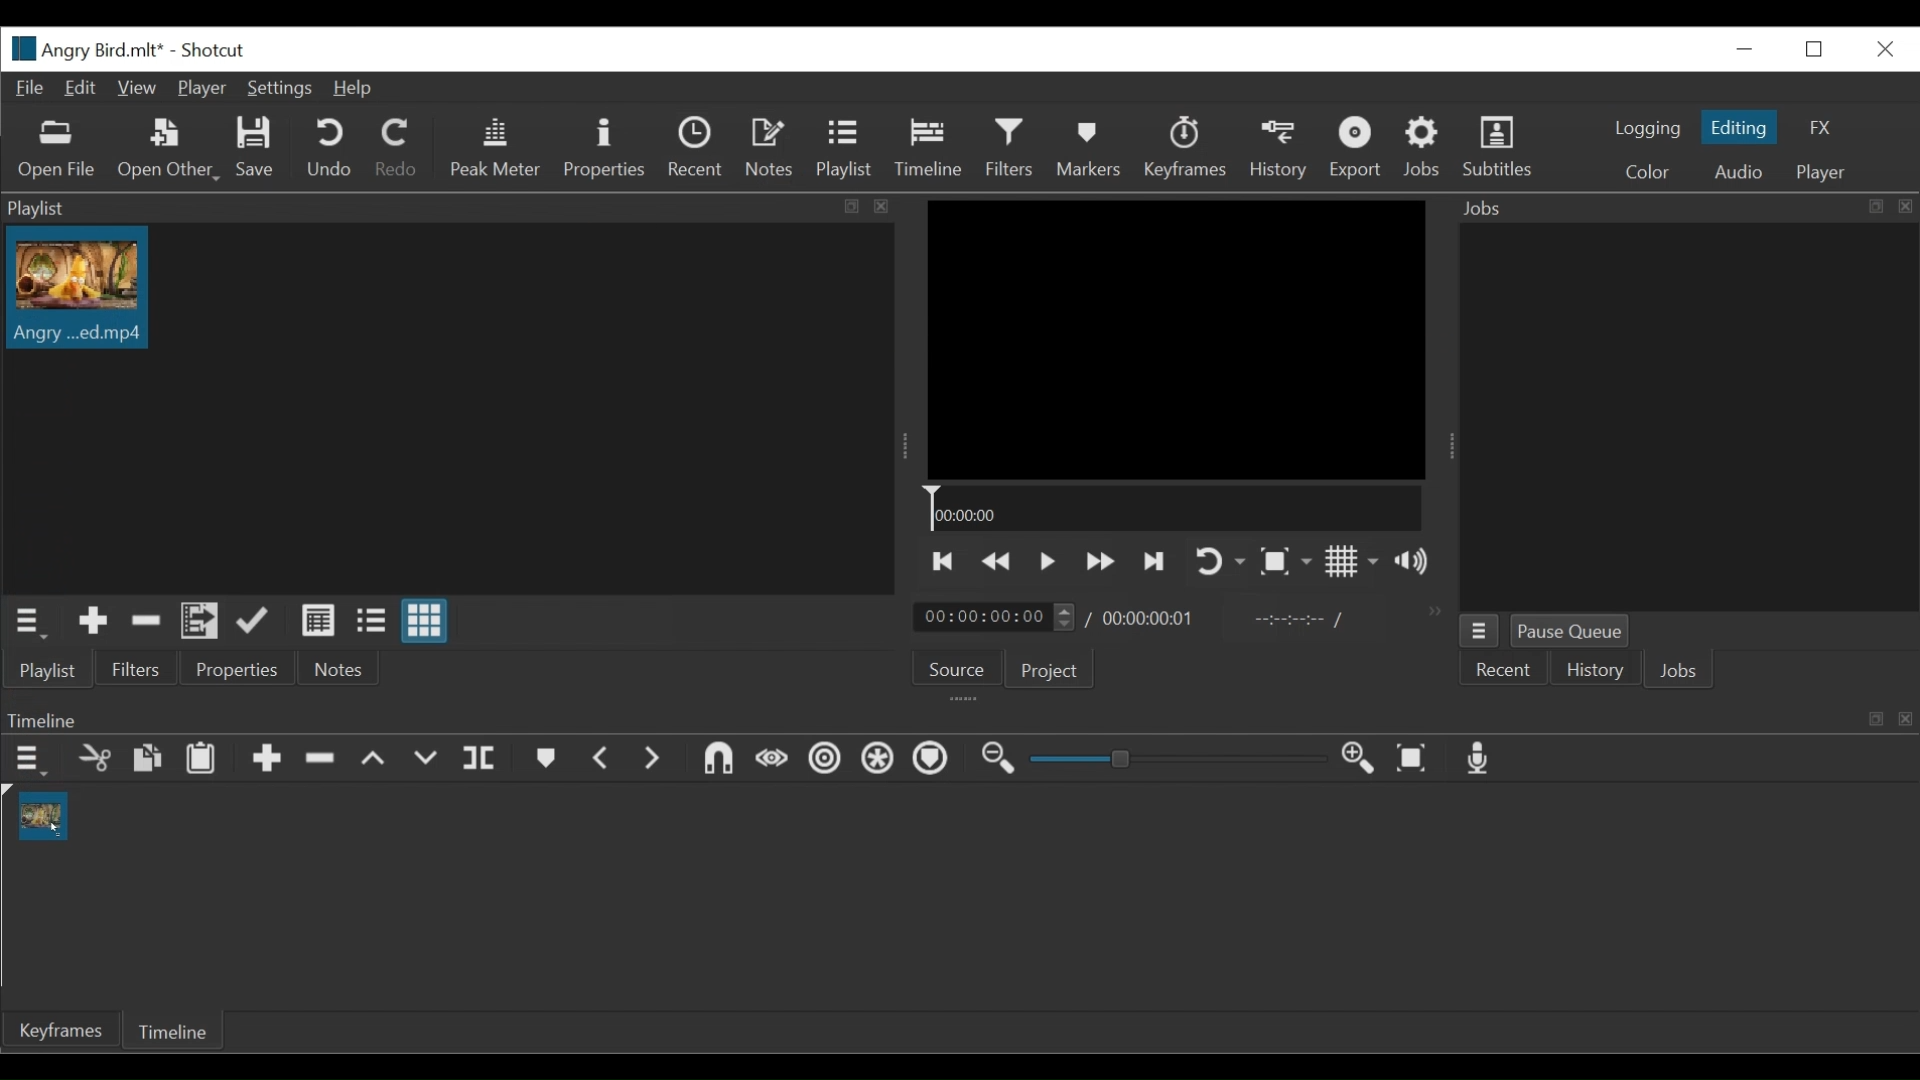 Image resolution: width=1920 pixels, height=1080 pixels. I want to click on History, so click(1593, 670).